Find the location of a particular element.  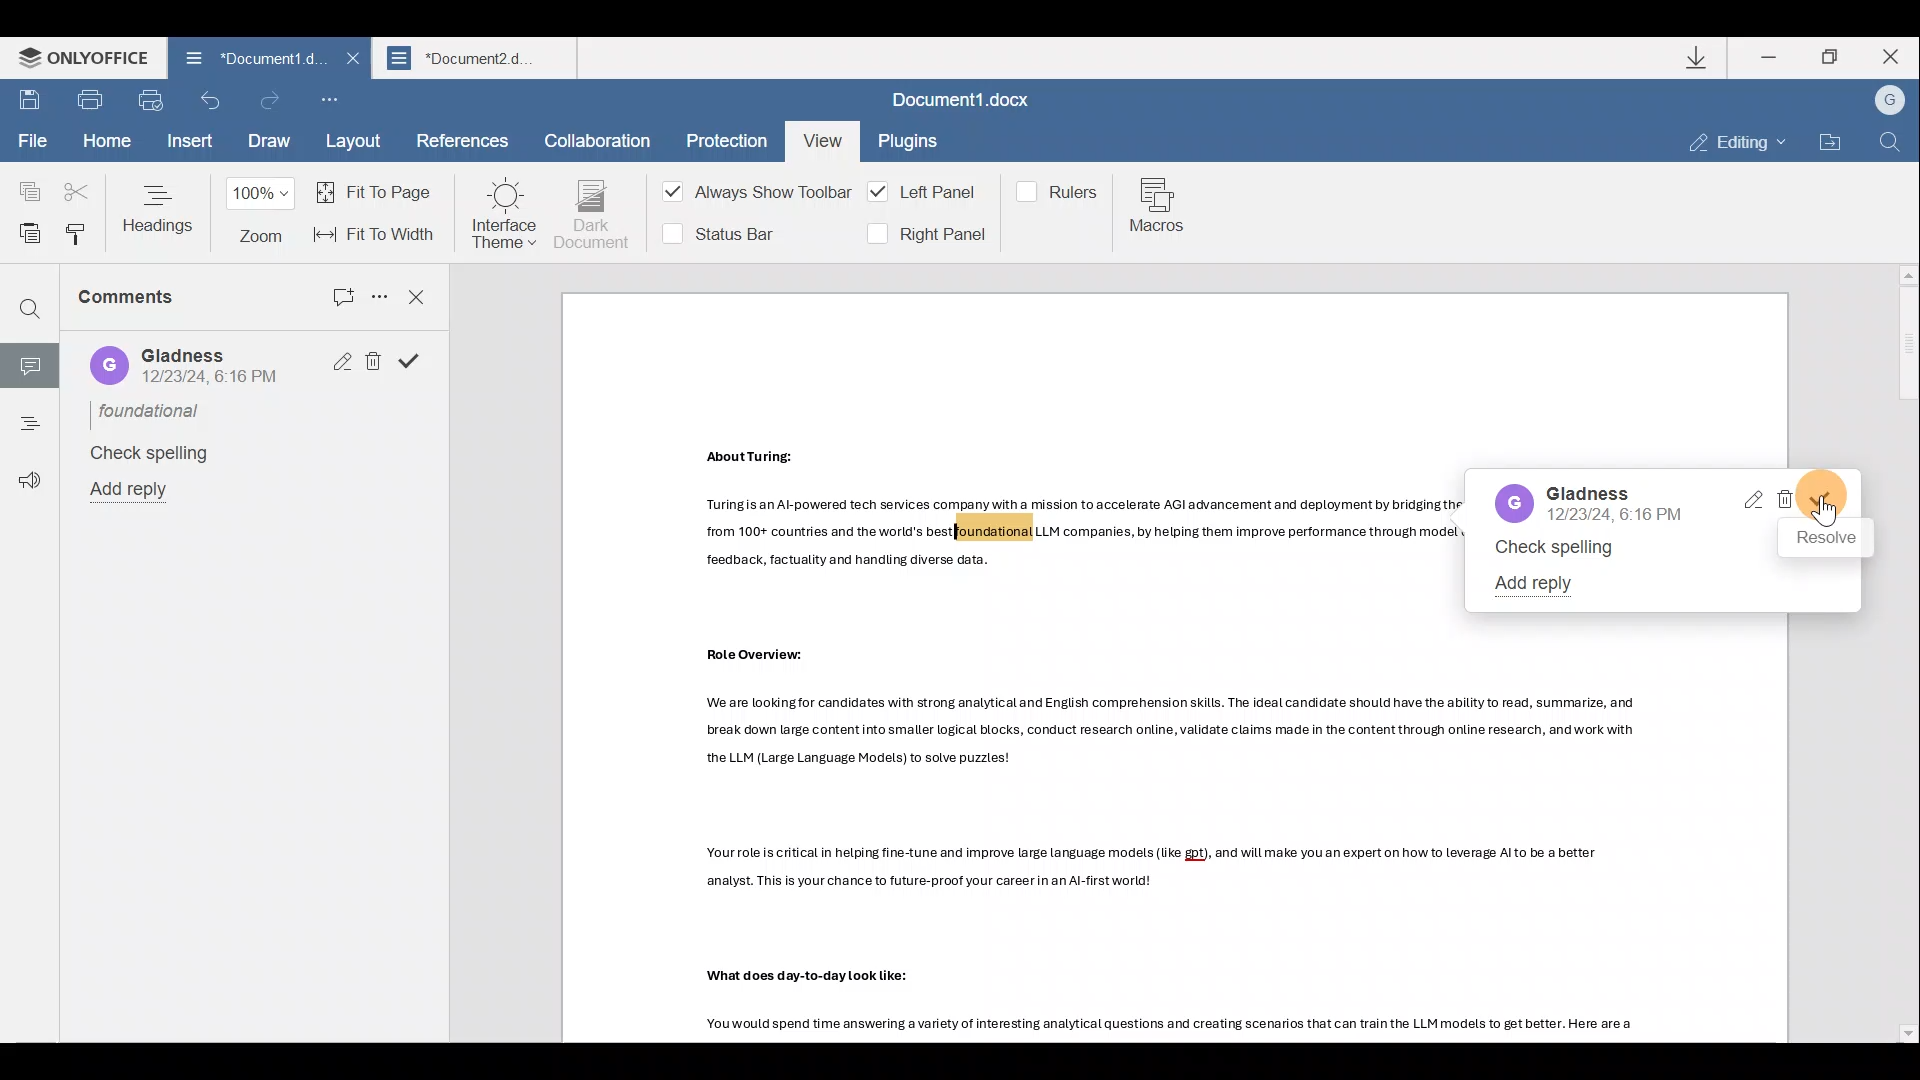

check spelling is located at coordinates (1558, 549).